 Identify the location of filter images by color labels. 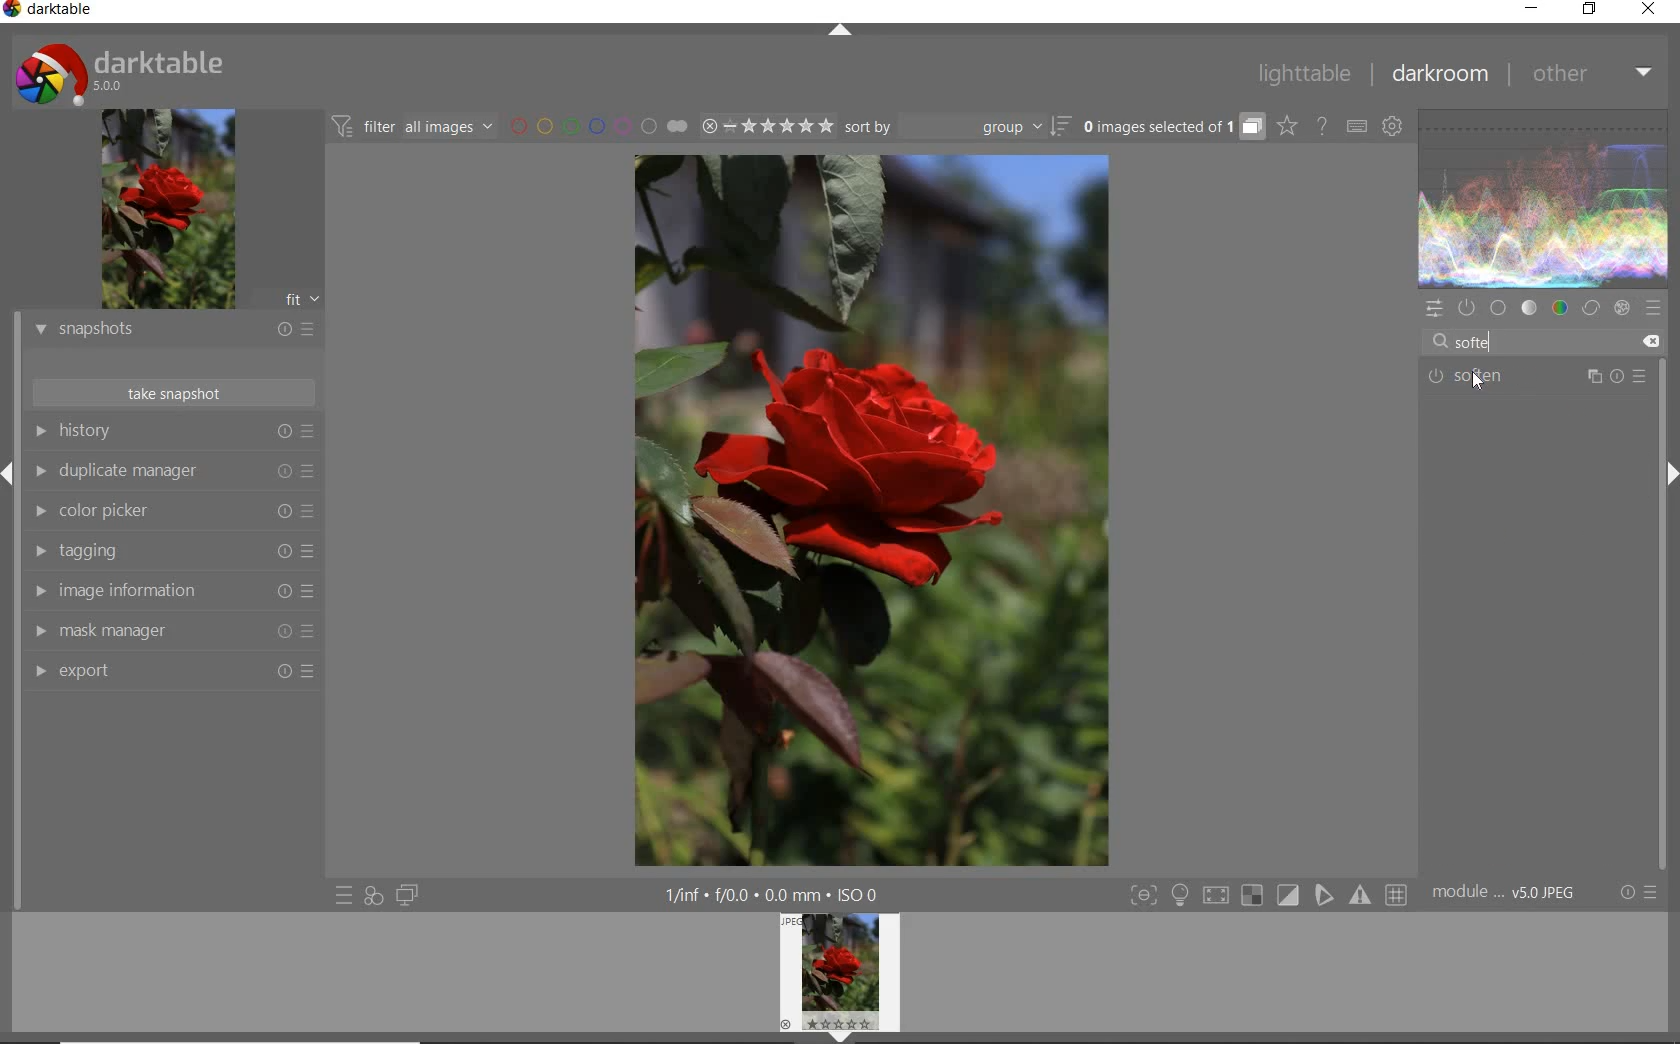
(596, 128).